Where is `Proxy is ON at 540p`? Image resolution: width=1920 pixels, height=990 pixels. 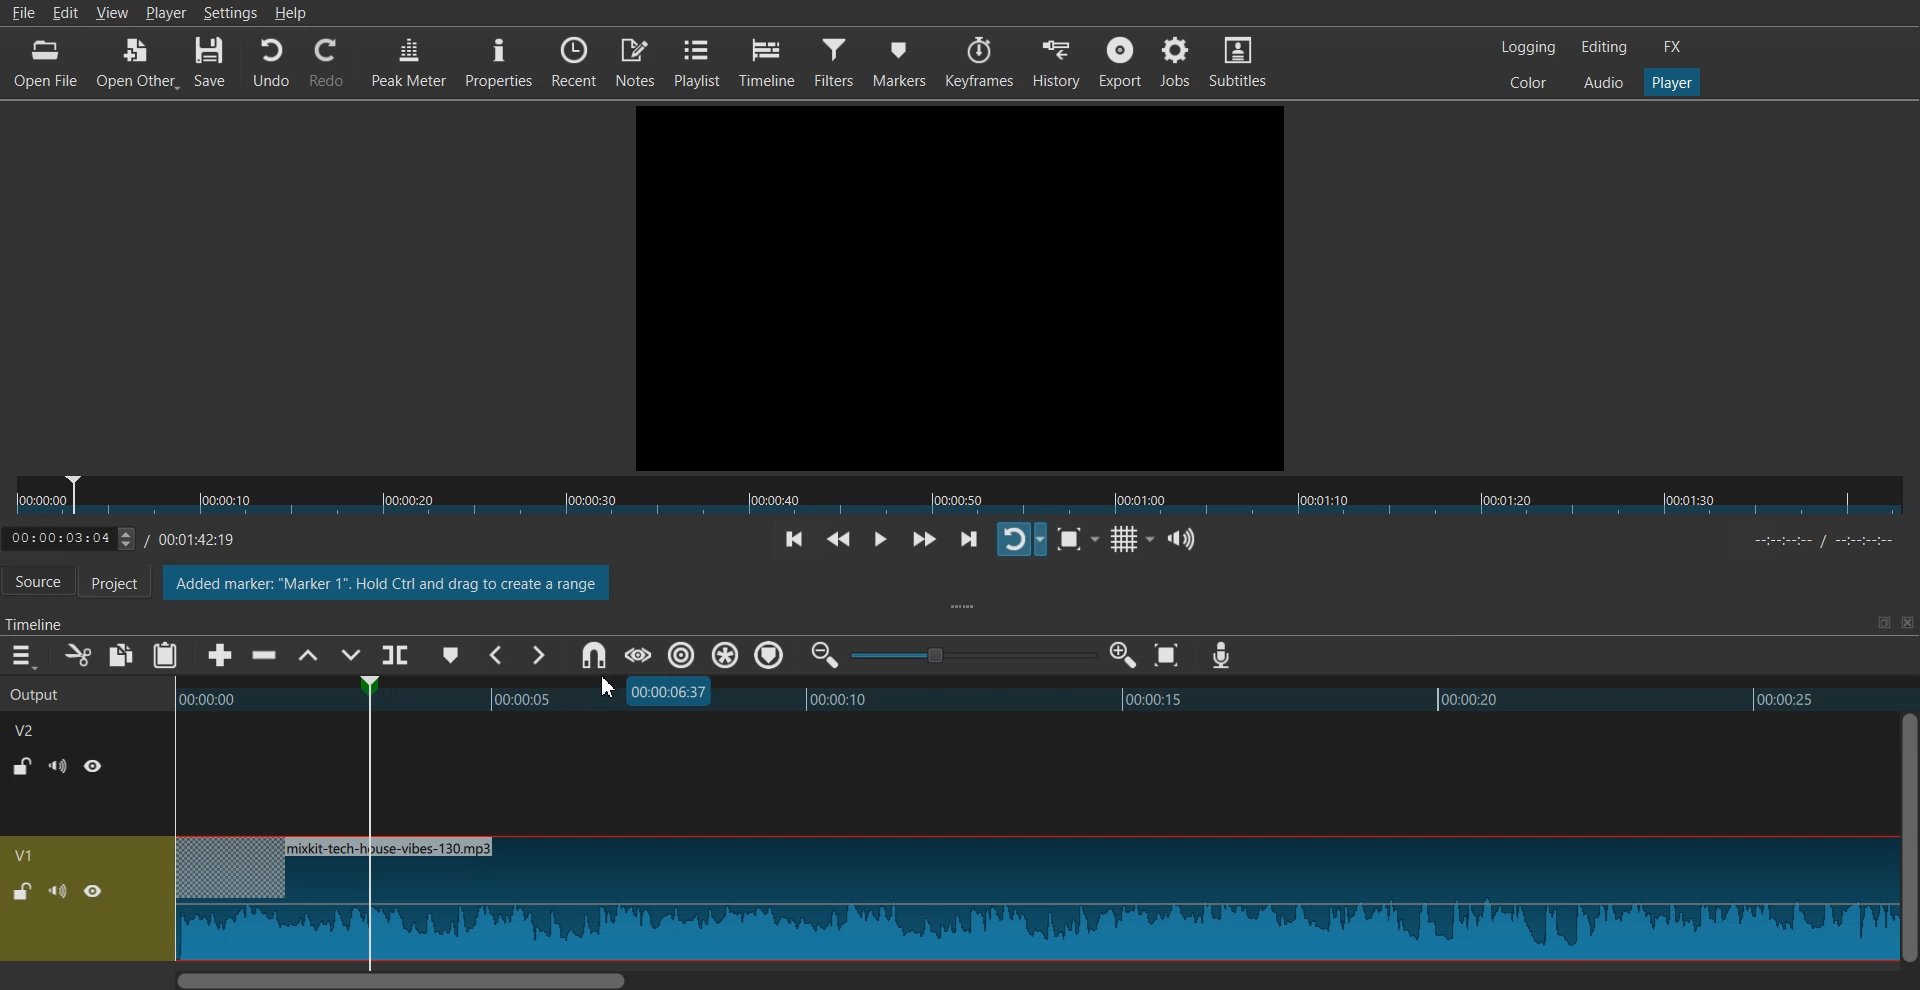 Proxy is ON at 540p is located at coordinates (255, 586).